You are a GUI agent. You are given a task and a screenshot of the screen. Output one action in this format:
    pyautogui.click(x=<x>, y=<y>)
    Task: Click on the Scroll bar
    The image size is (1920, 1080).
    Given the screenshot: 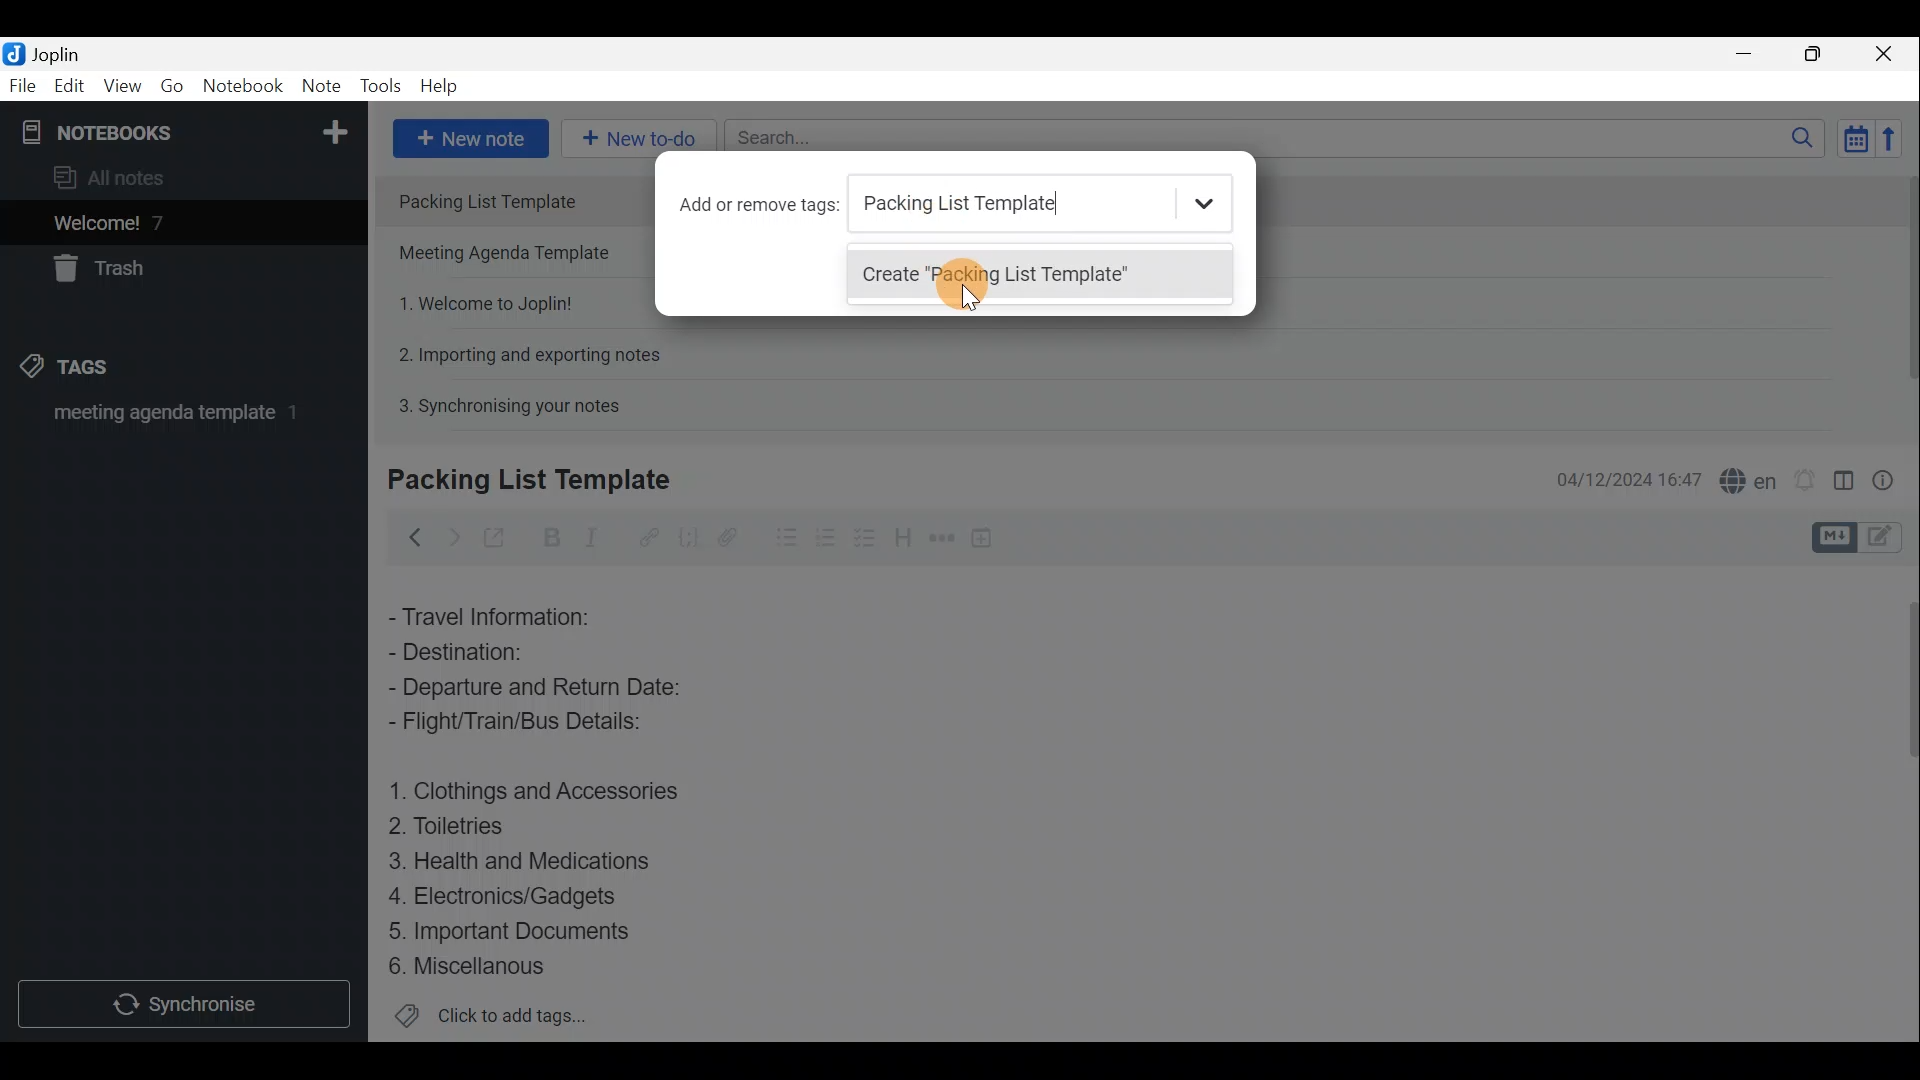 What is the action you would take?
    pyautogui.click(x=1901, y=292)
    